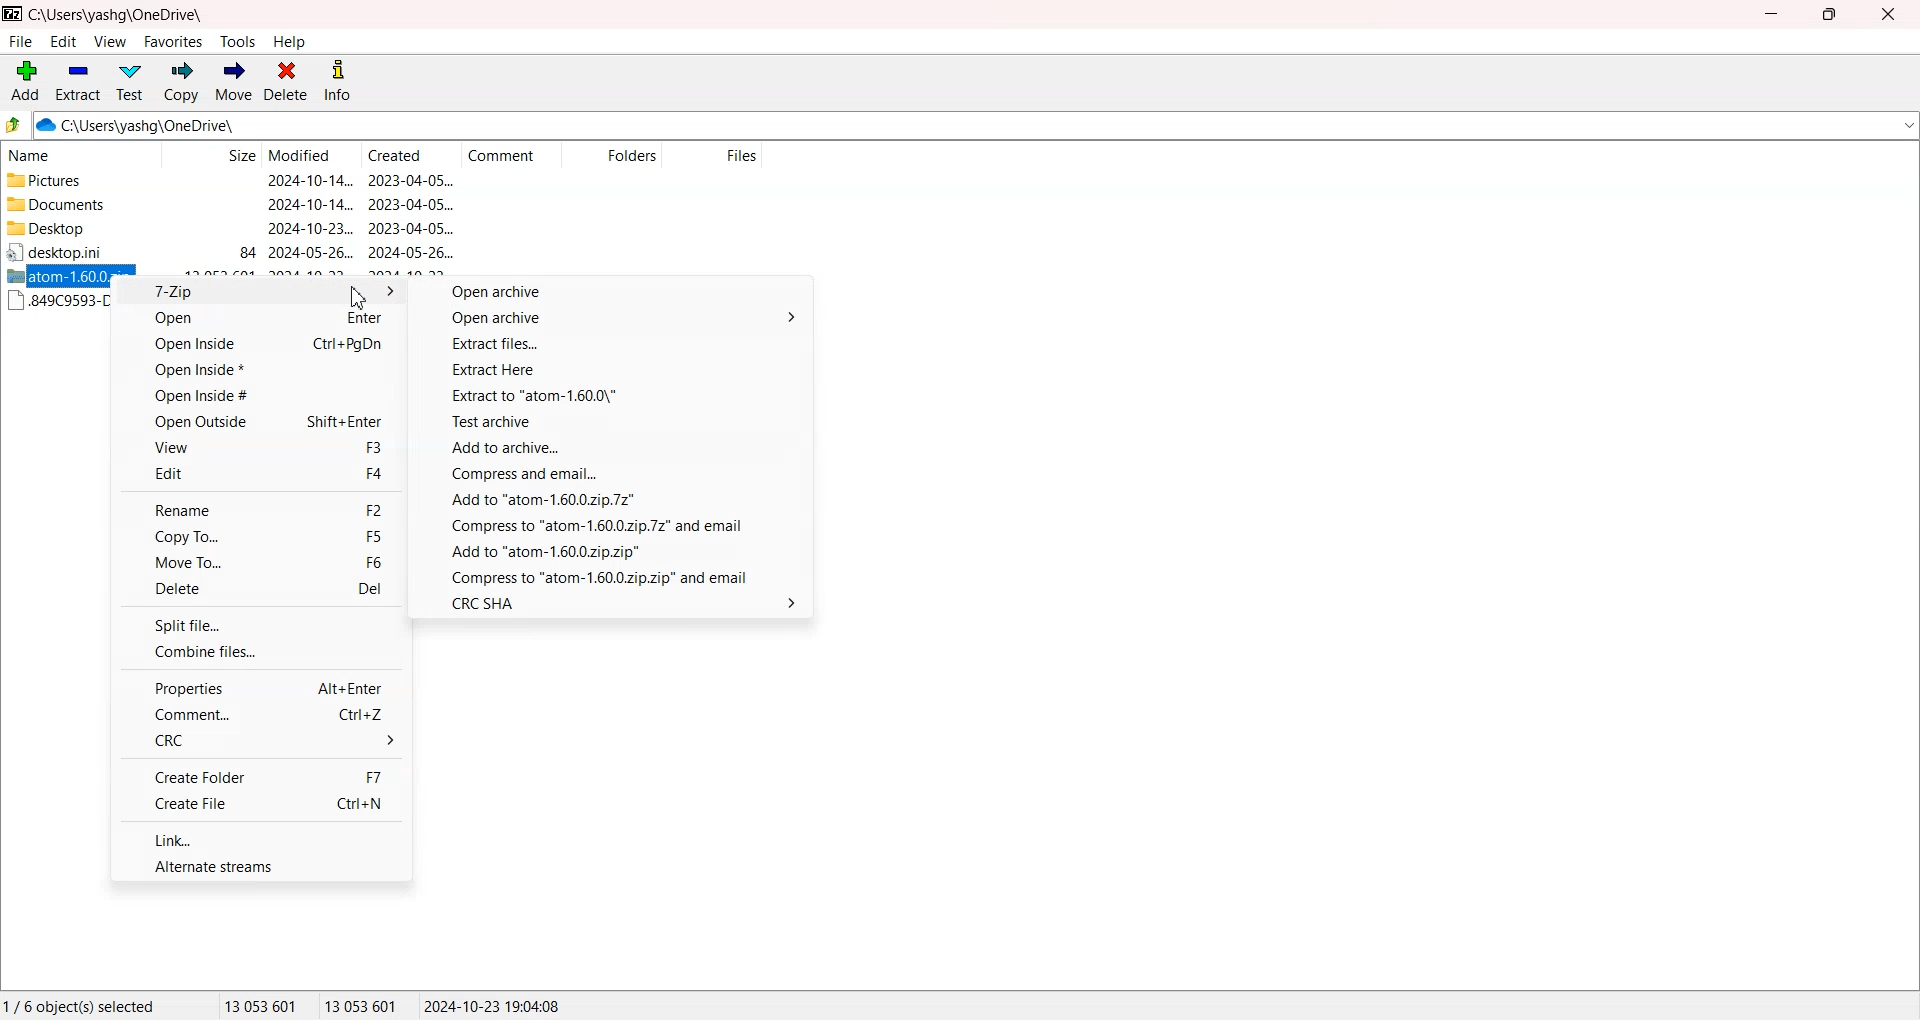 The height and width of the screenshot is (1020, 1920). I want to click on Extract files, so click(616, 345).